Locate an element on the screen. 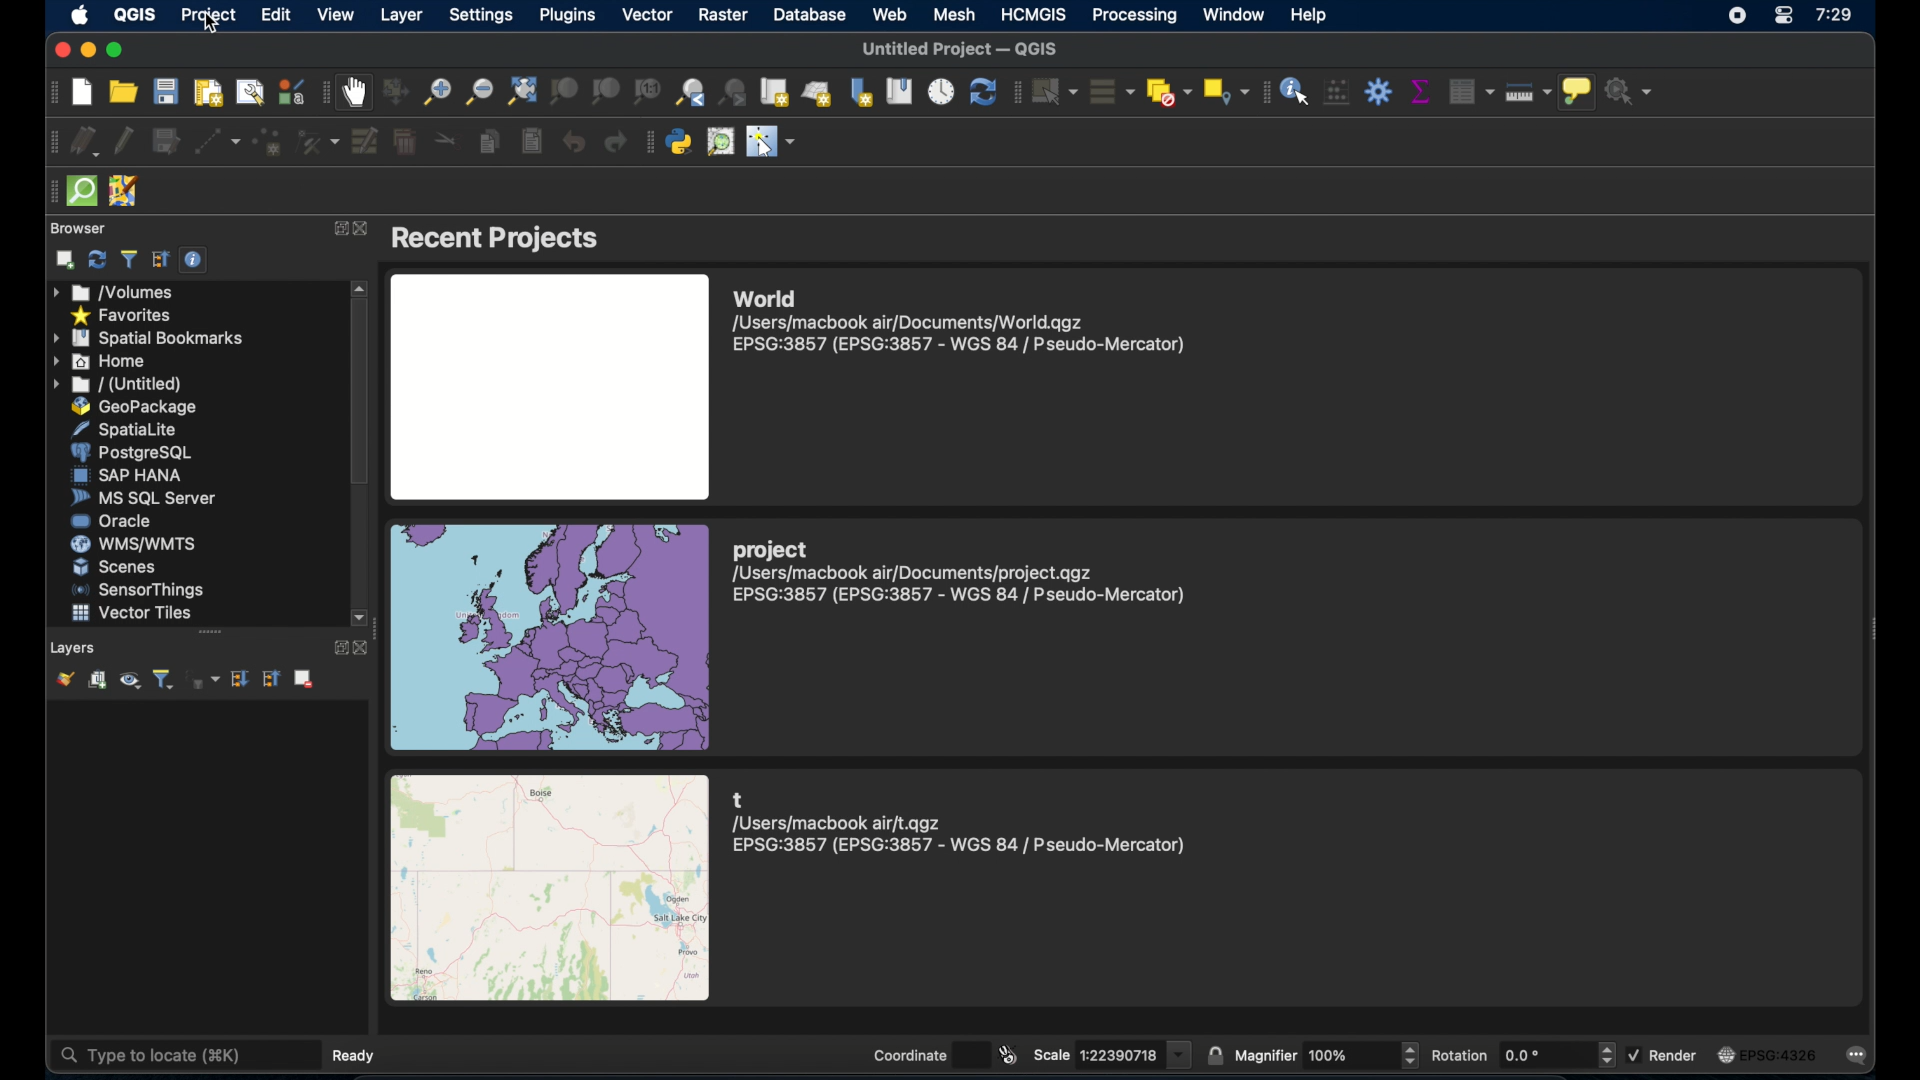 The width and height of the screenshot is (1920, 1080). scroll up arrow is located at coordinates (361, 287).